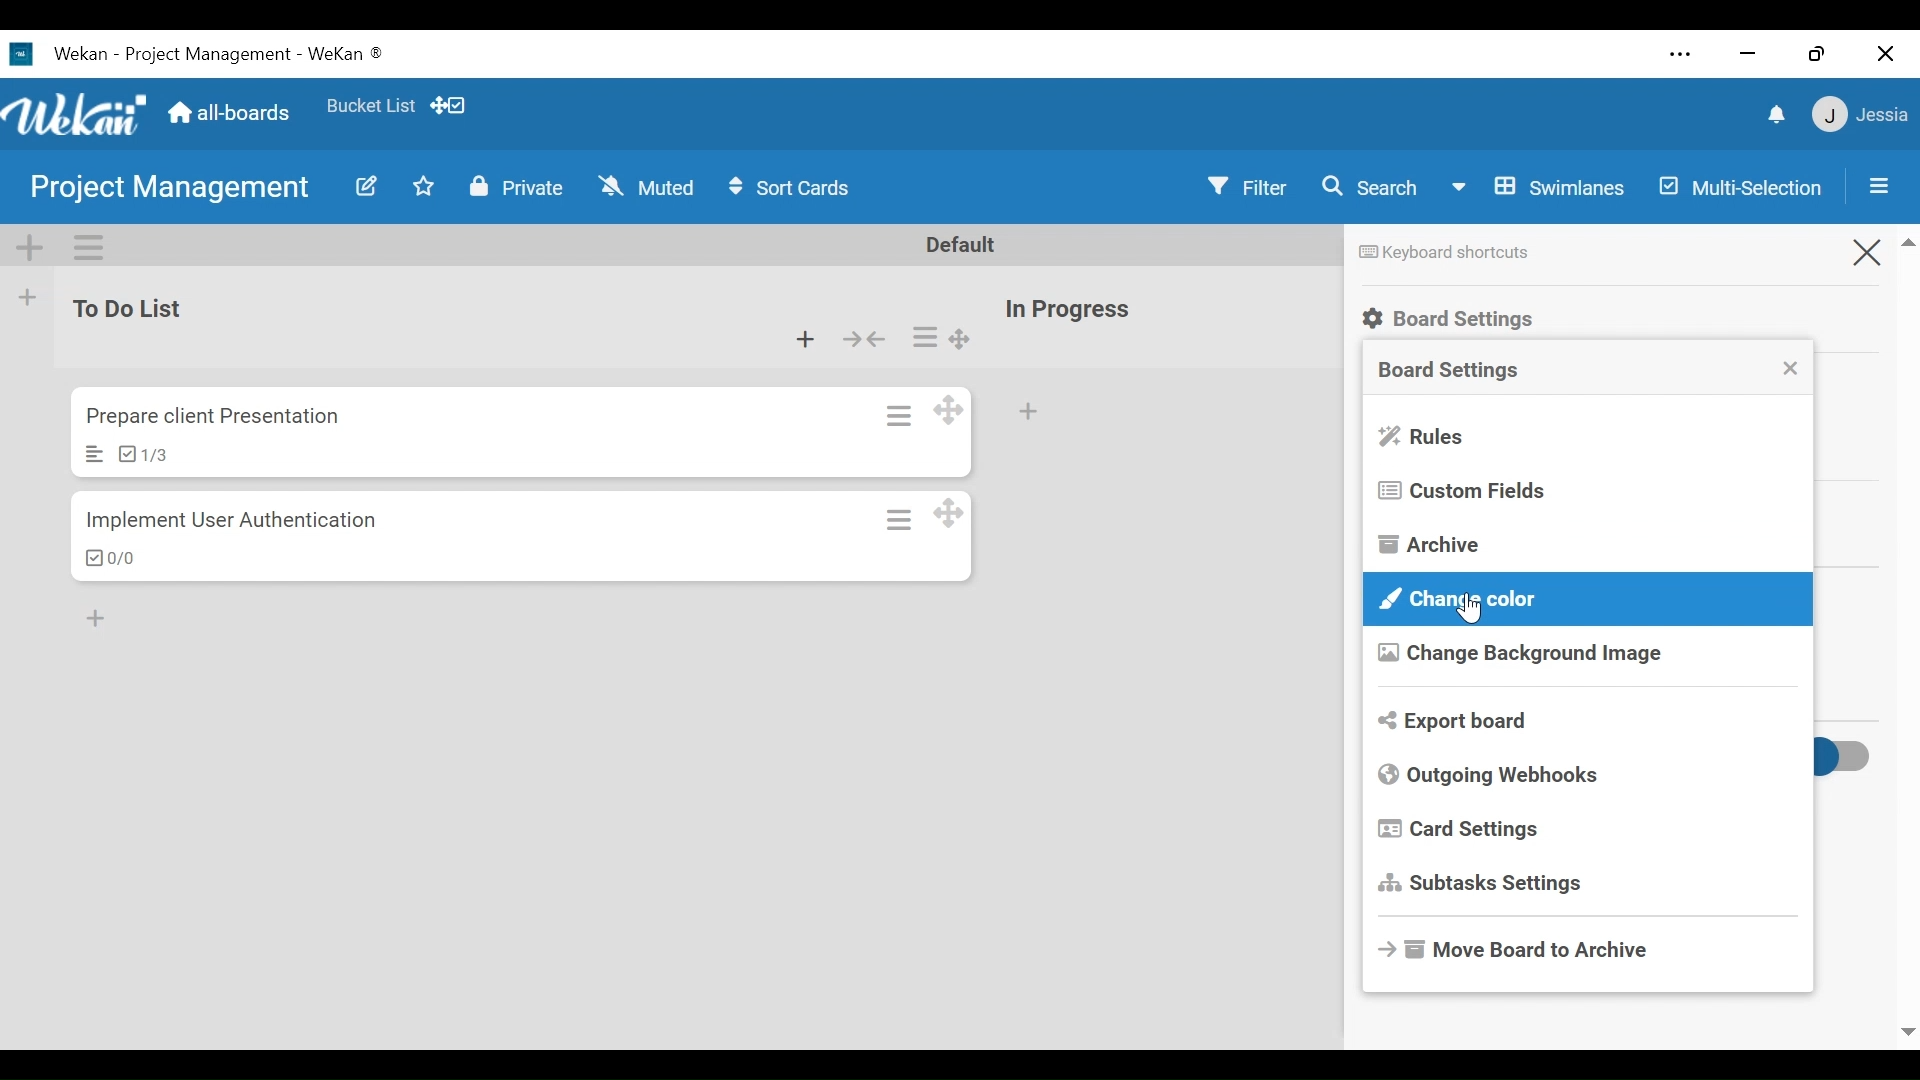 This screenshot has height=1080, width=1920. What do you see at coordinates (232, 113) in the screenshot?
I see `Home (all-boards)` at bounding box center [232, 113].